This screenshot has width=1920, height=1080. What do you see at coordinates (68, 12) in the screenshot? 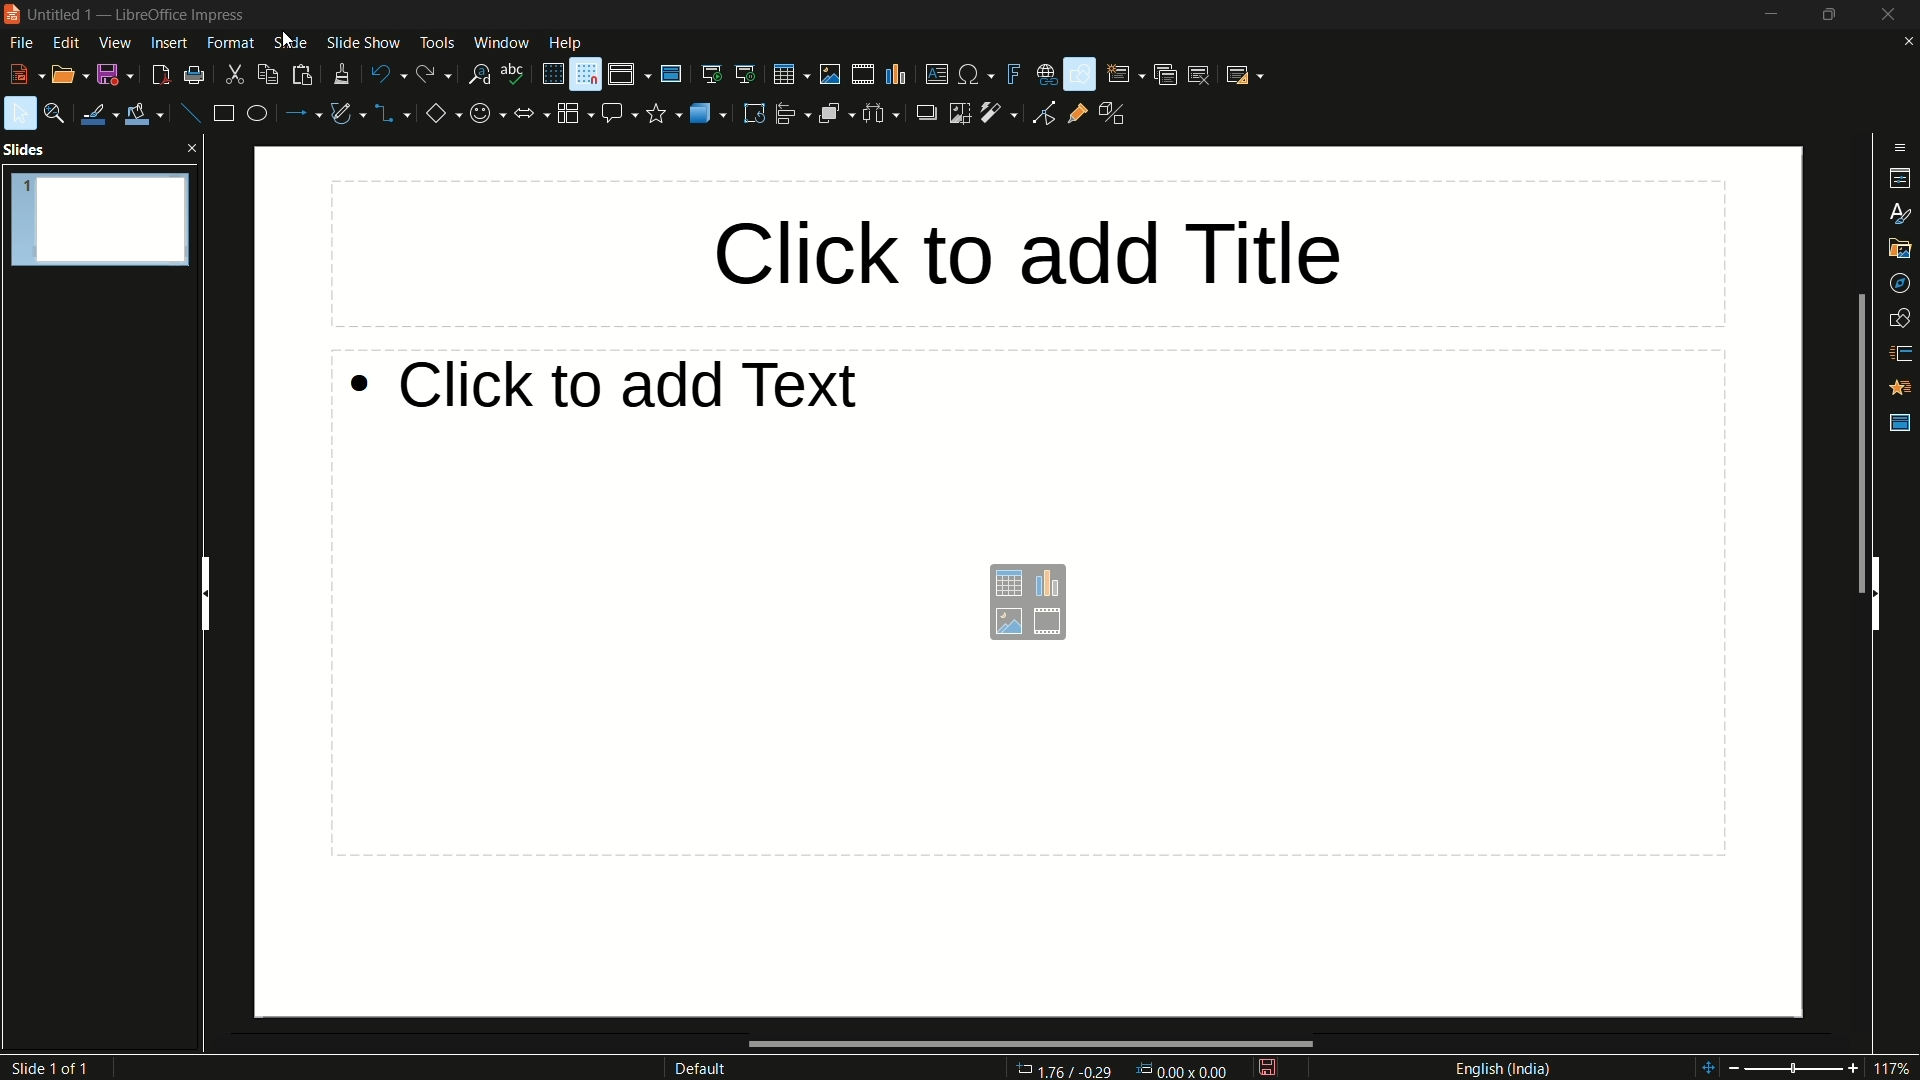
I see `file name` at bounding box center [68, 12].